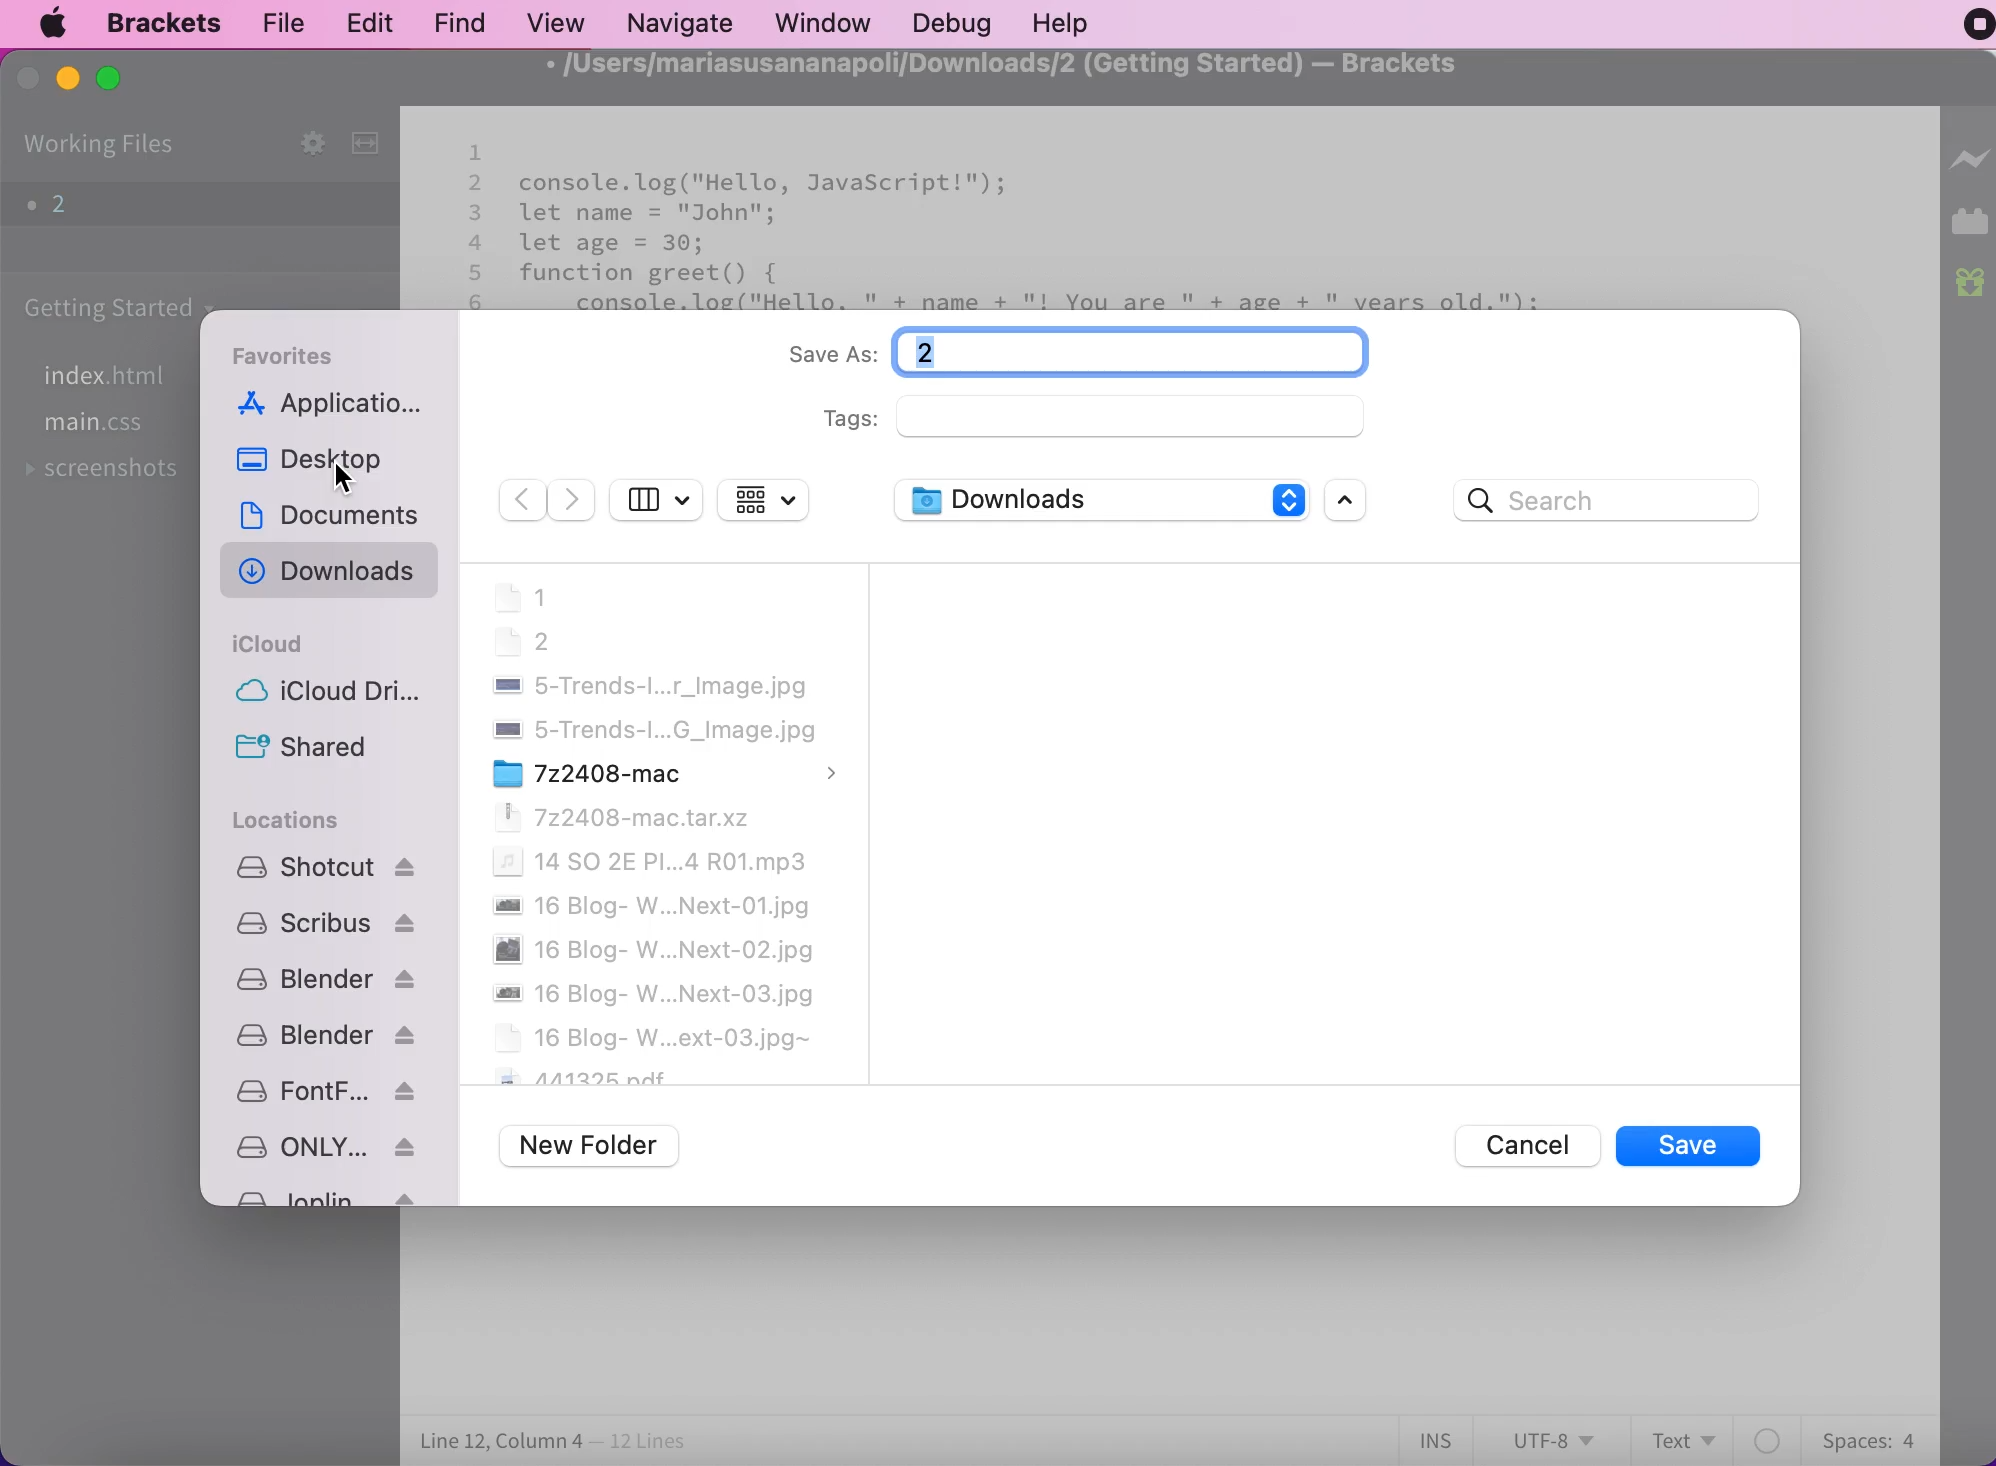  I want to click on search, so click(1613, 496).